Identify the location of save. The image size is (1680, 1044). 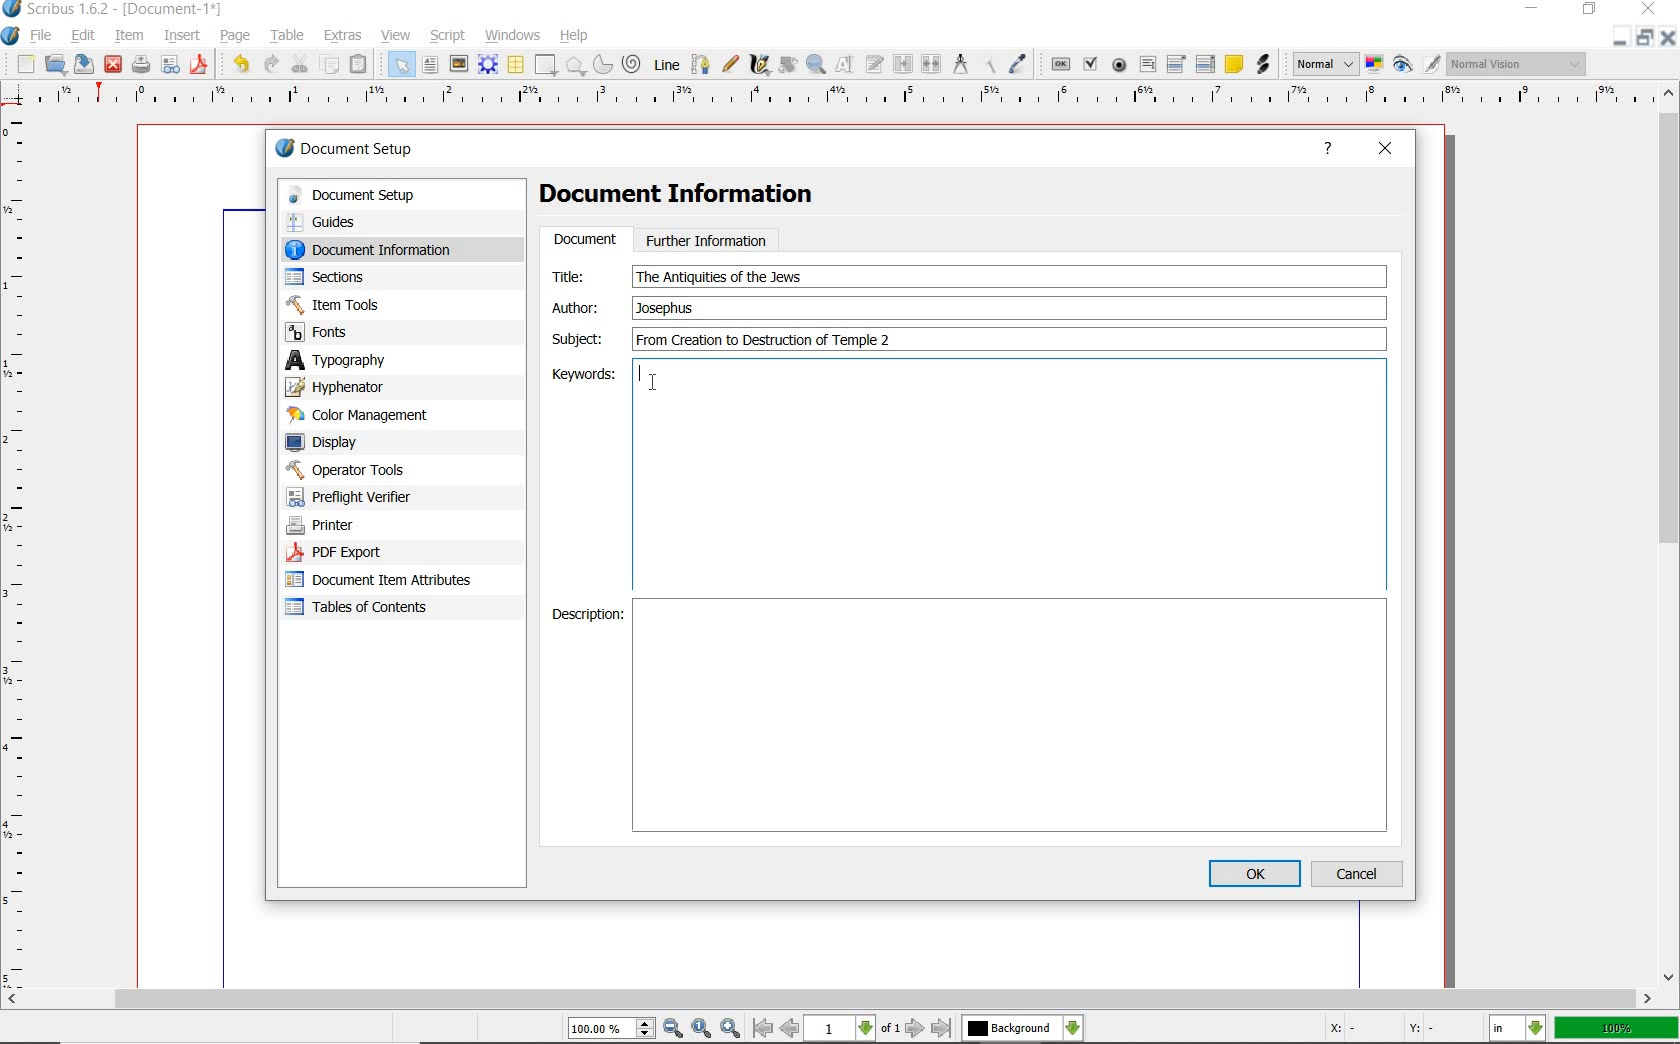
(86, 64).